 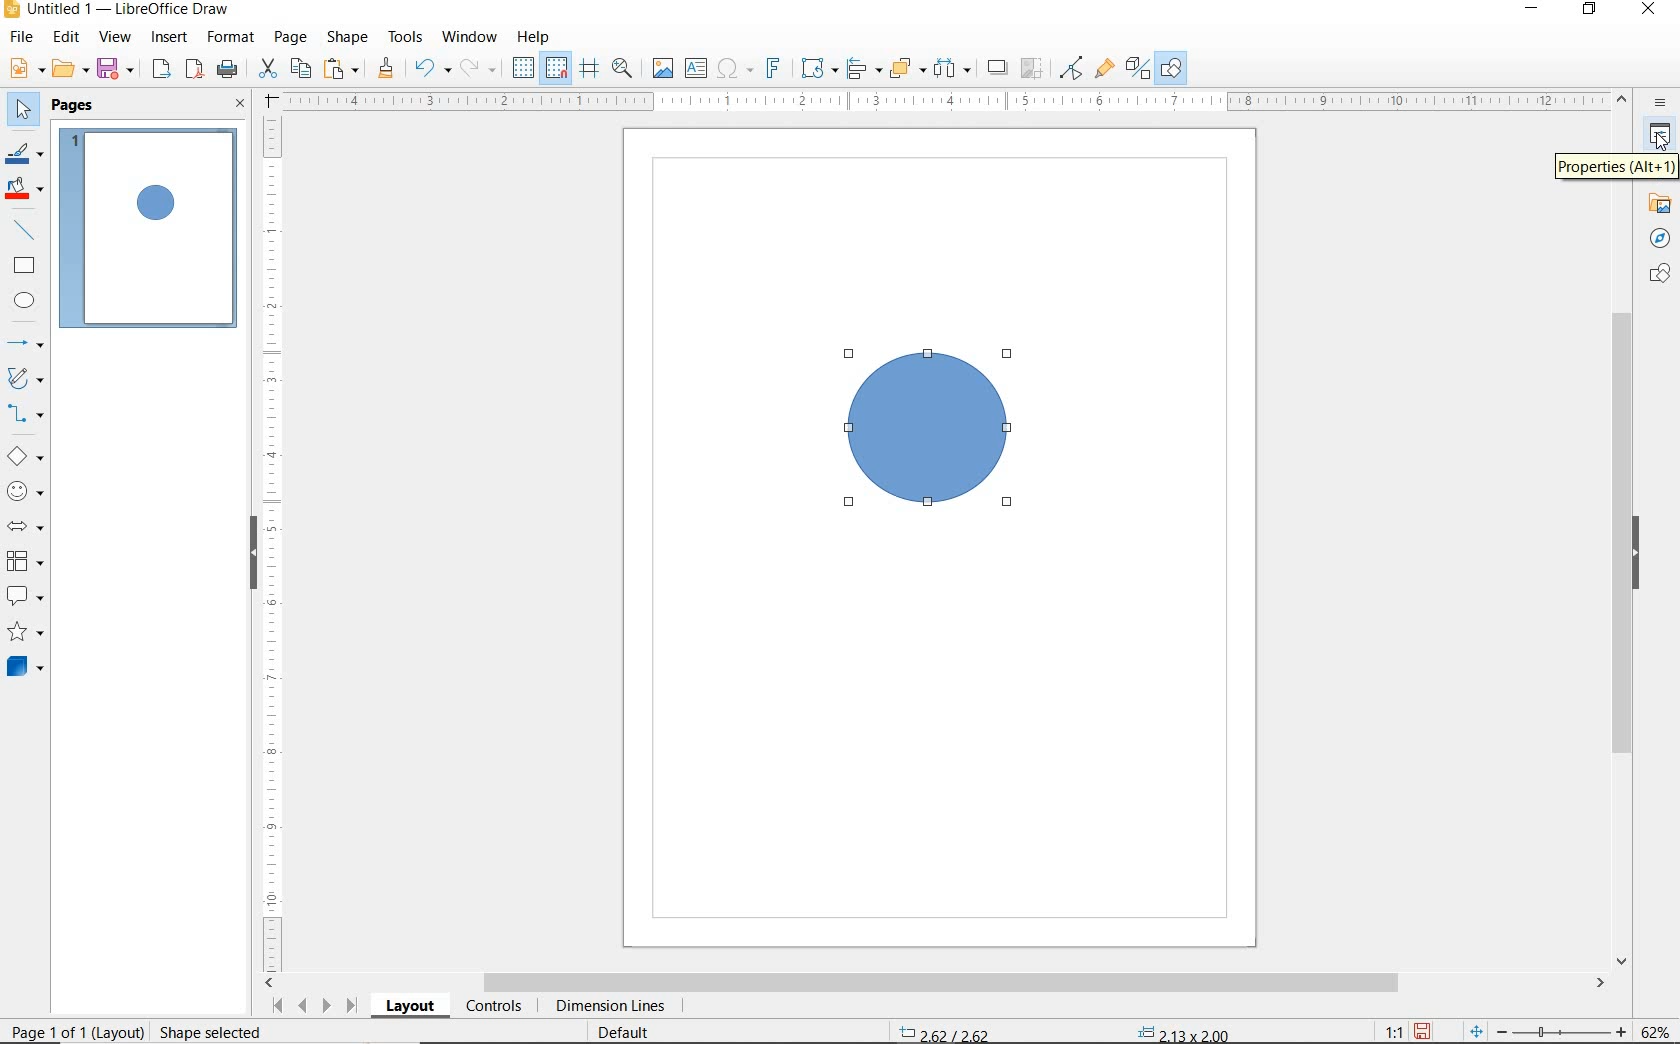 What do you see at coordinates (26, 489) in the screenshot?
I see `SYMBOL SHAPES` at bounding box center [26, 489].